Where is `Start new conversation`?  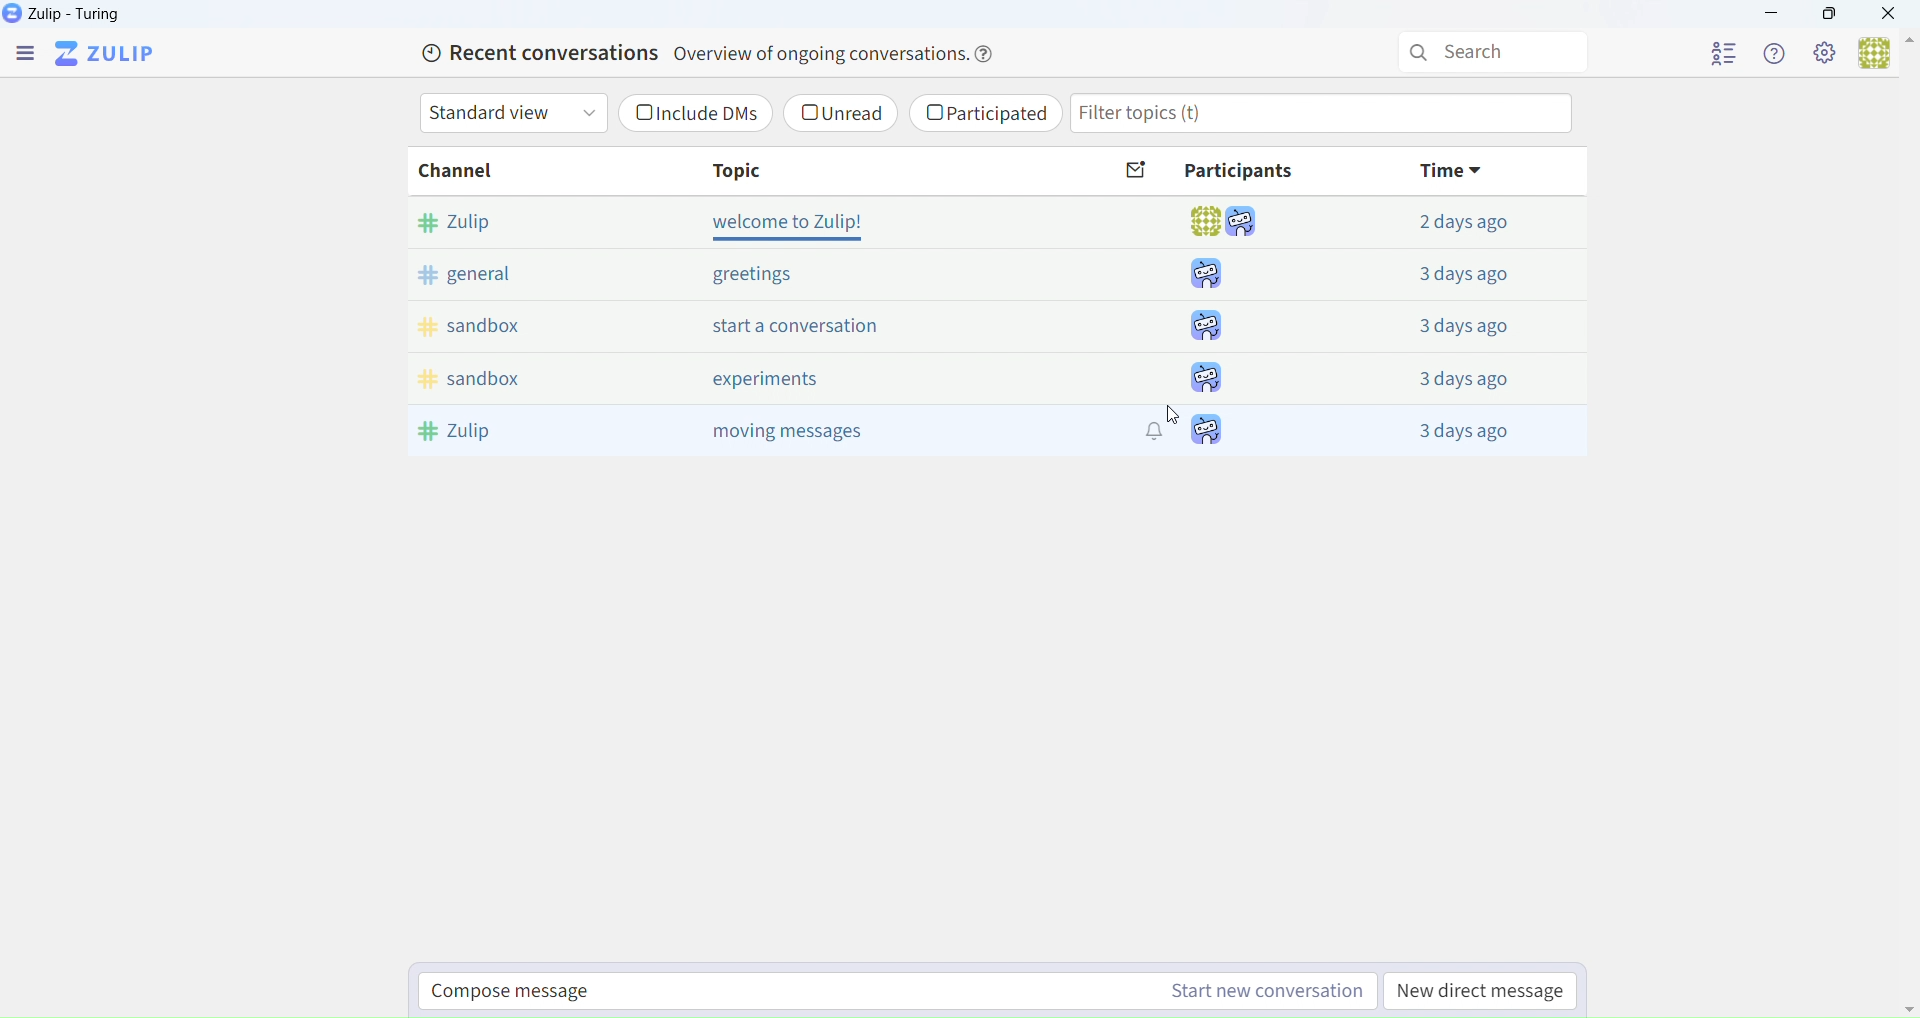
Start new conversation is located at coordinates (898, 993).